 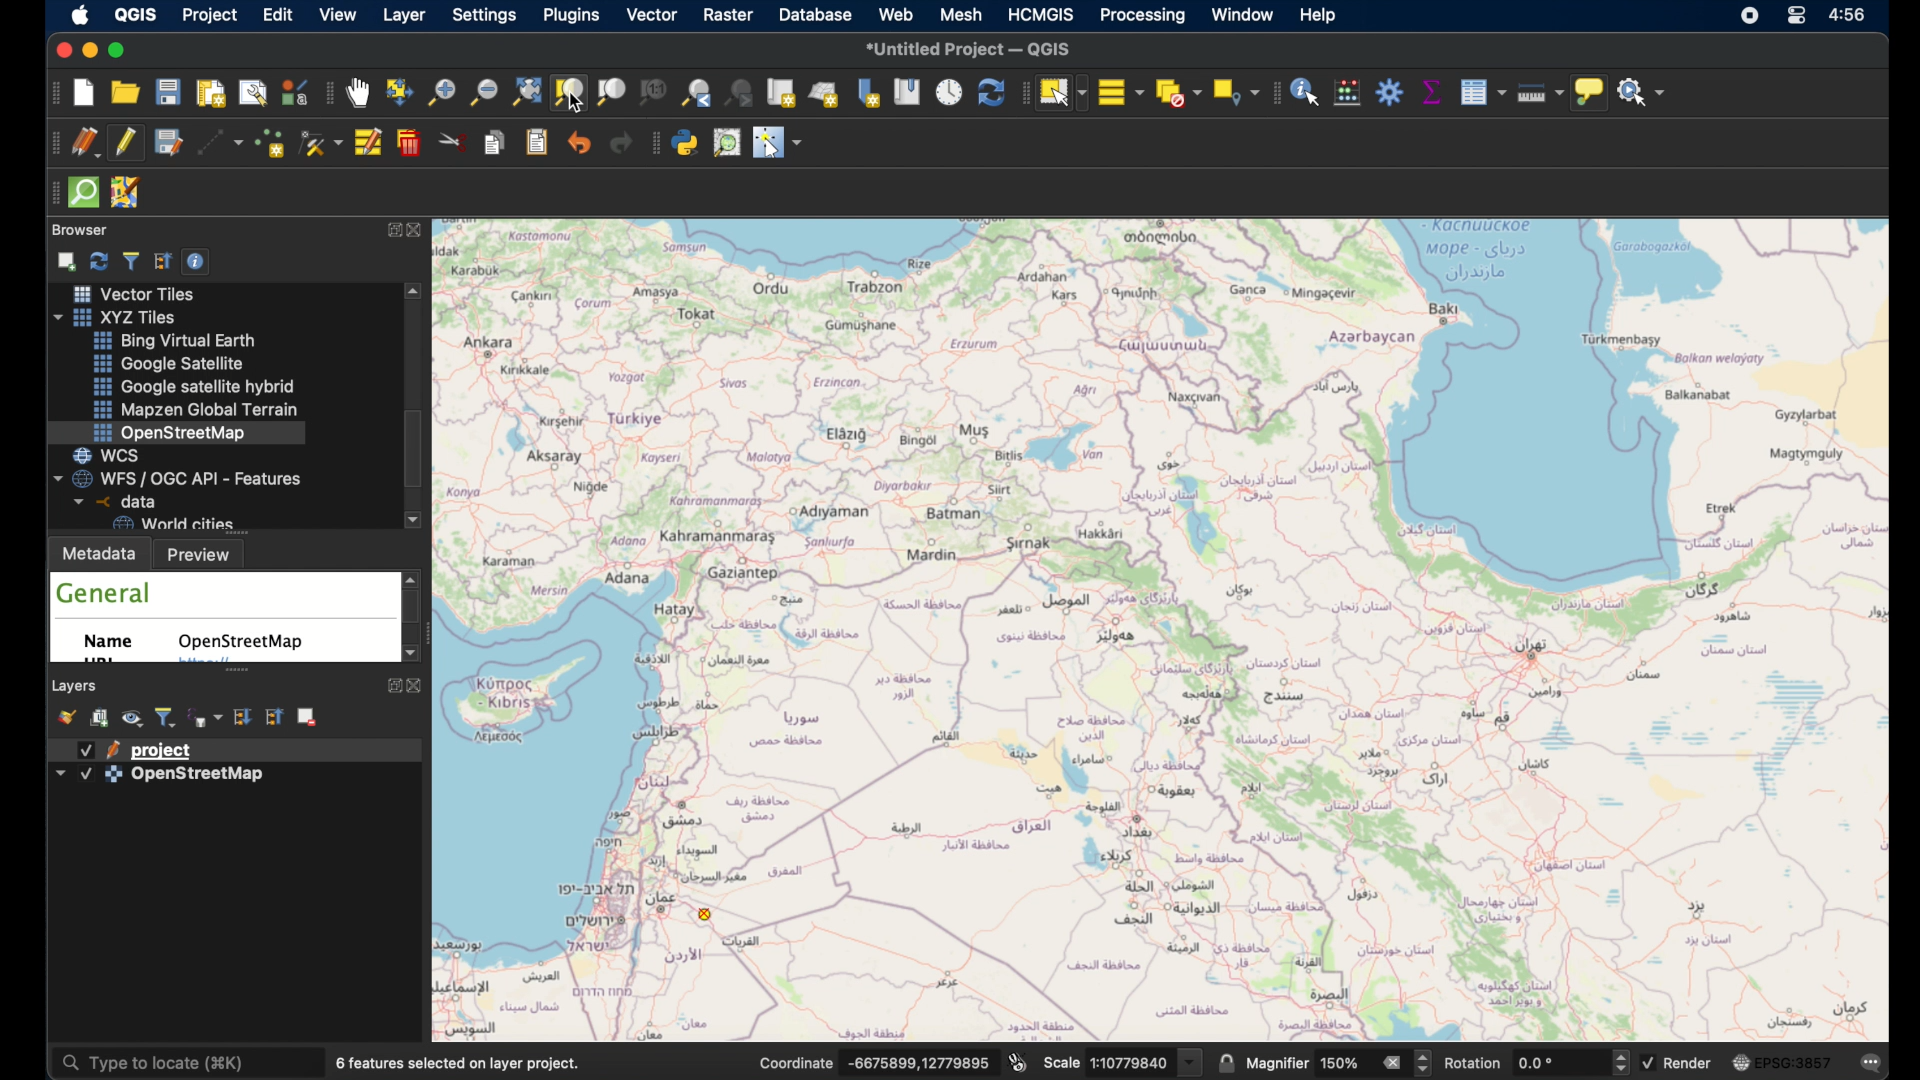 I want to click on openstreetmap, so click(x=1173, y=627).